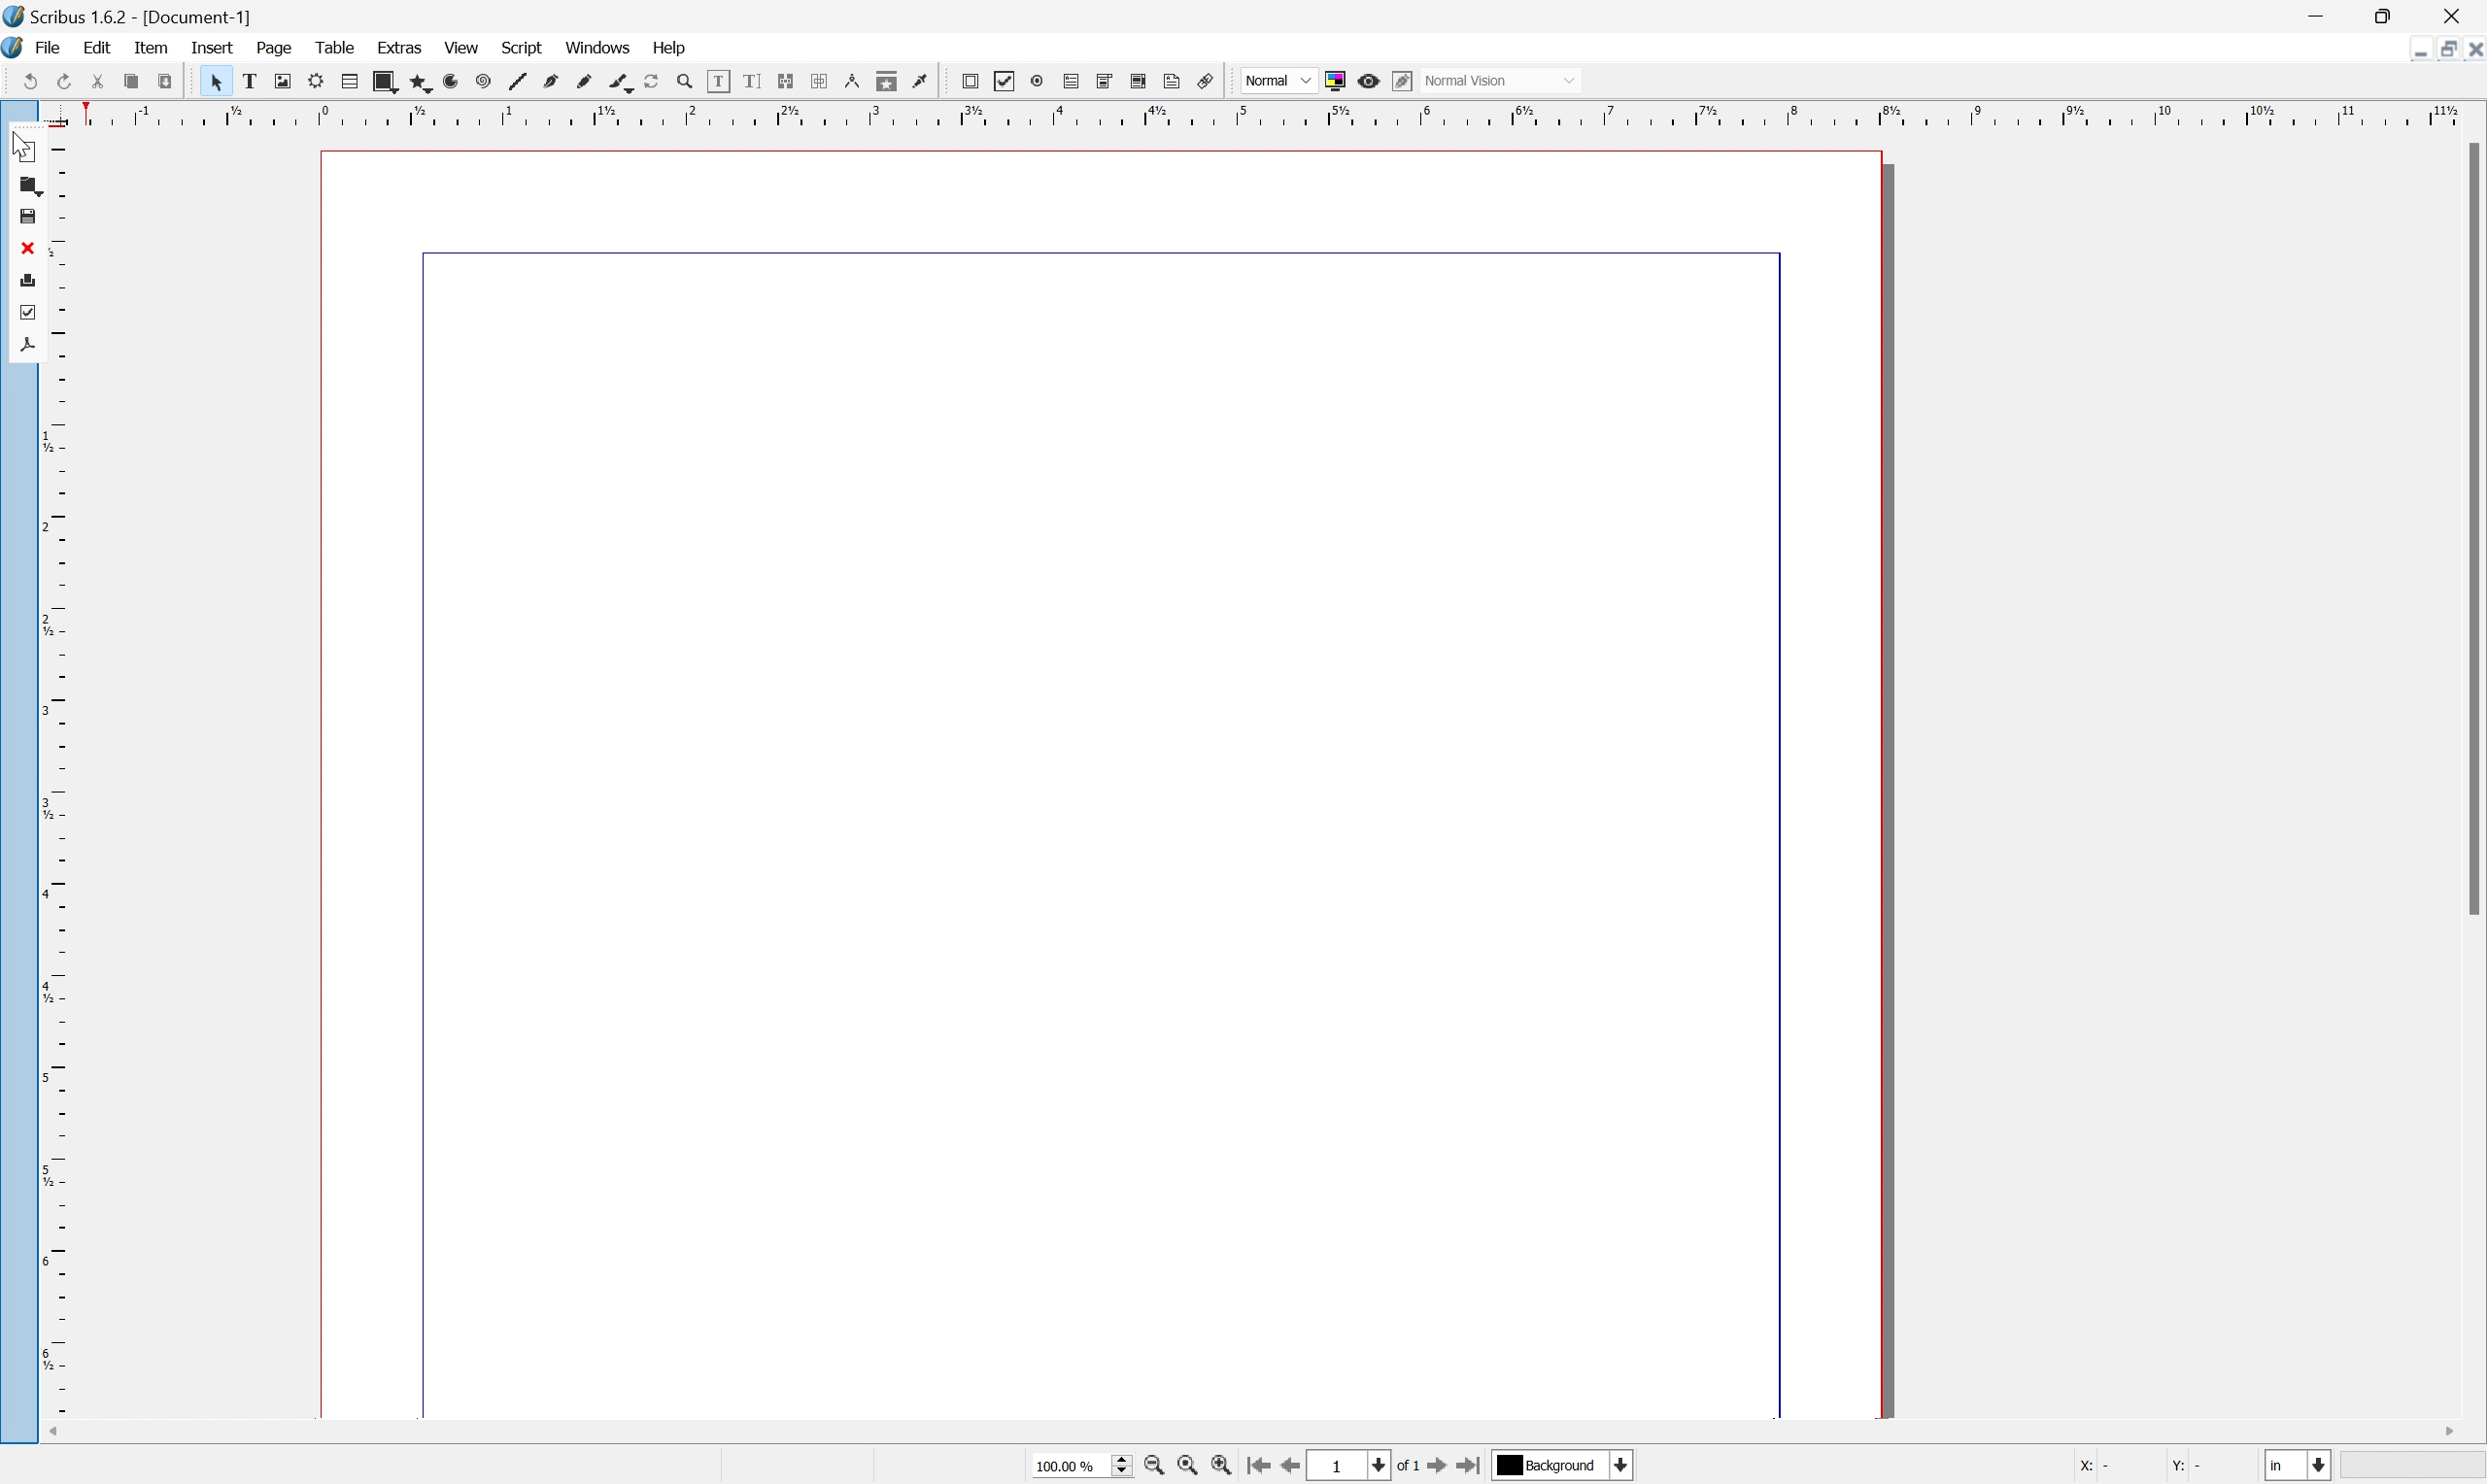 This screenshot has height=1484, width=2487. I want to click on save as pdf, so click(25, 344).